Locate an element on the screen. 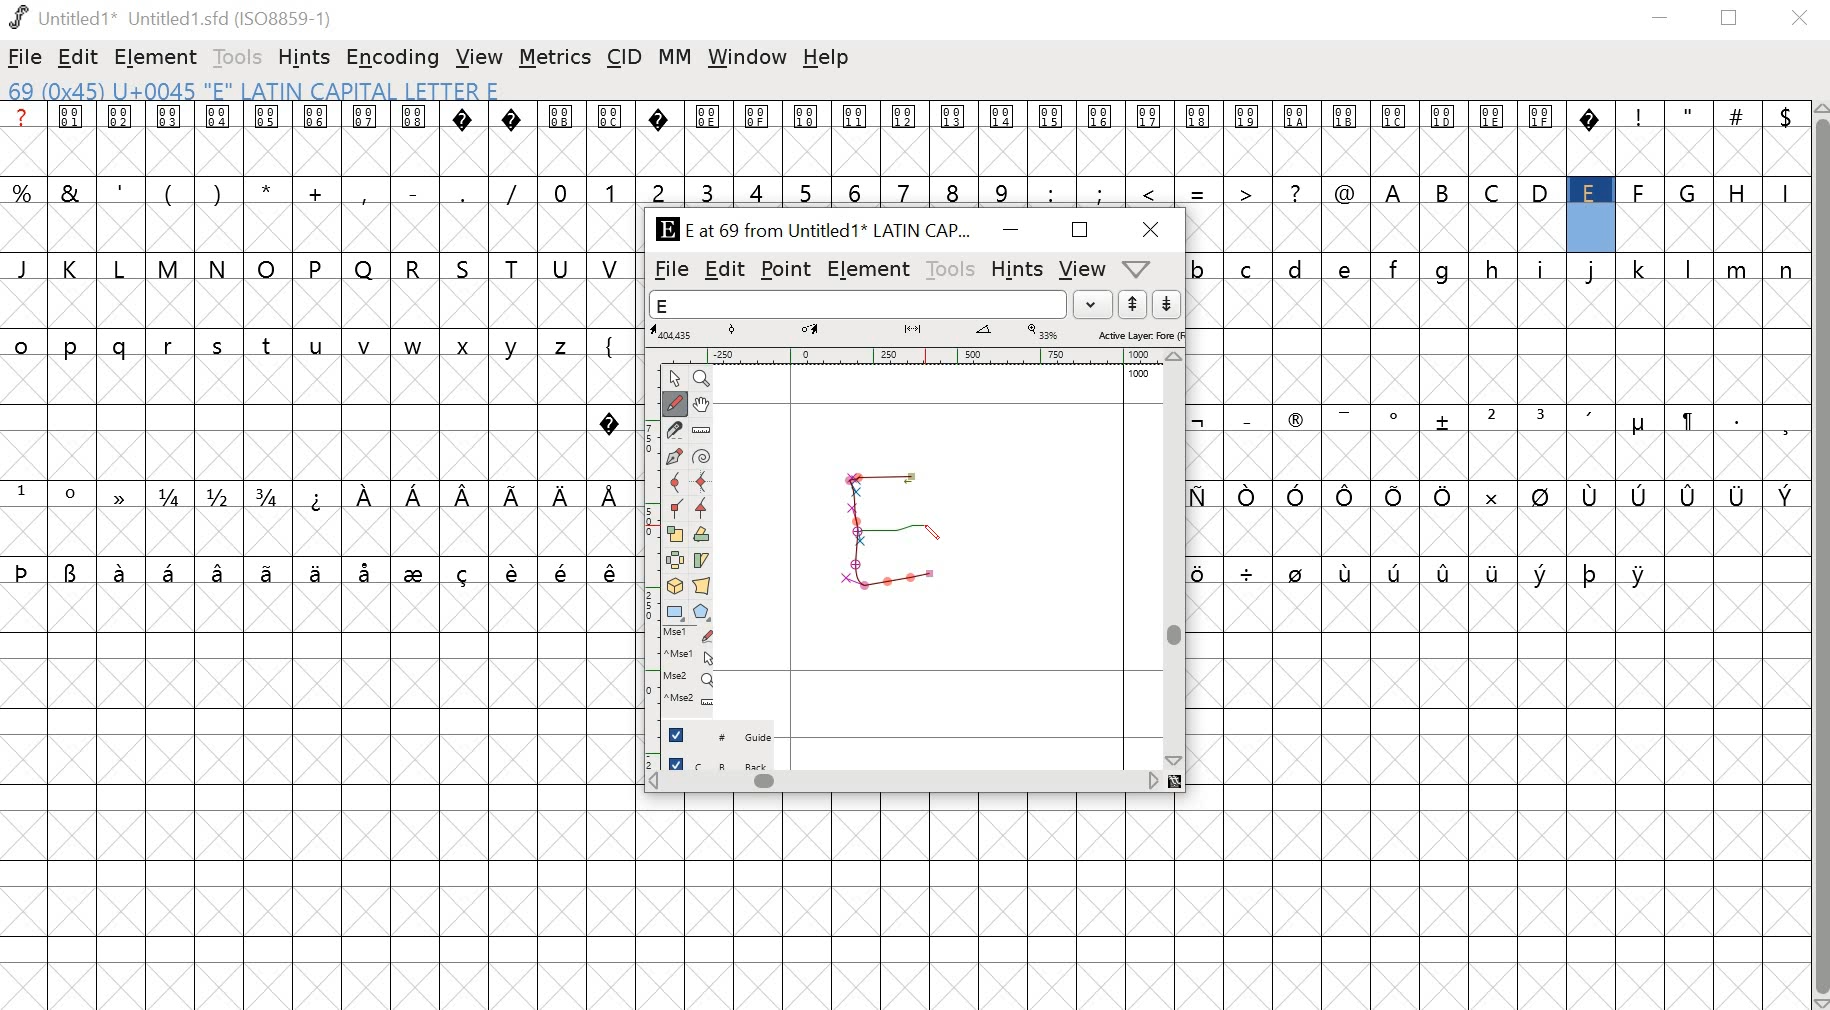 The image size is (1830, 1010). close is located at coordinates (1800, 19).